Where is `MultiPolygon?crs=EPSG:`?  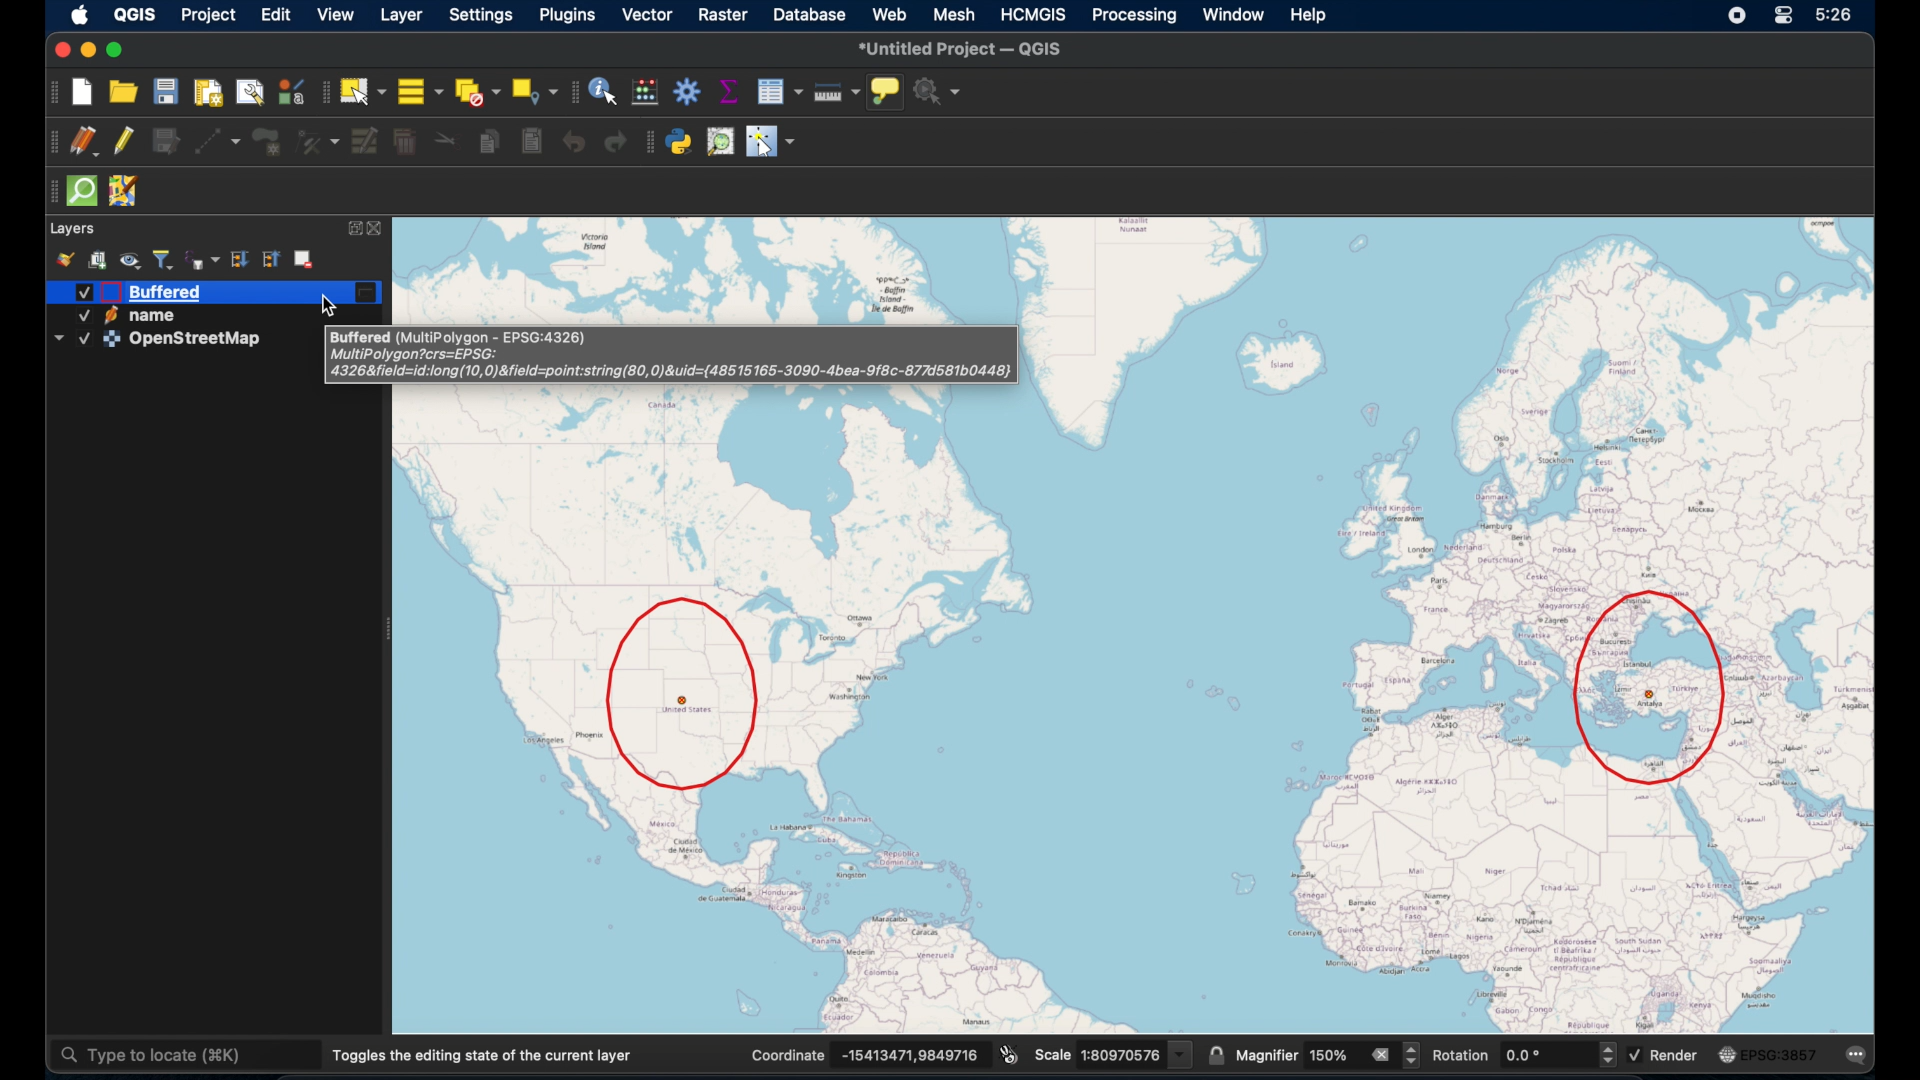
MultiPolygon?crs=EPSG: is located at coordinates (417, 355).